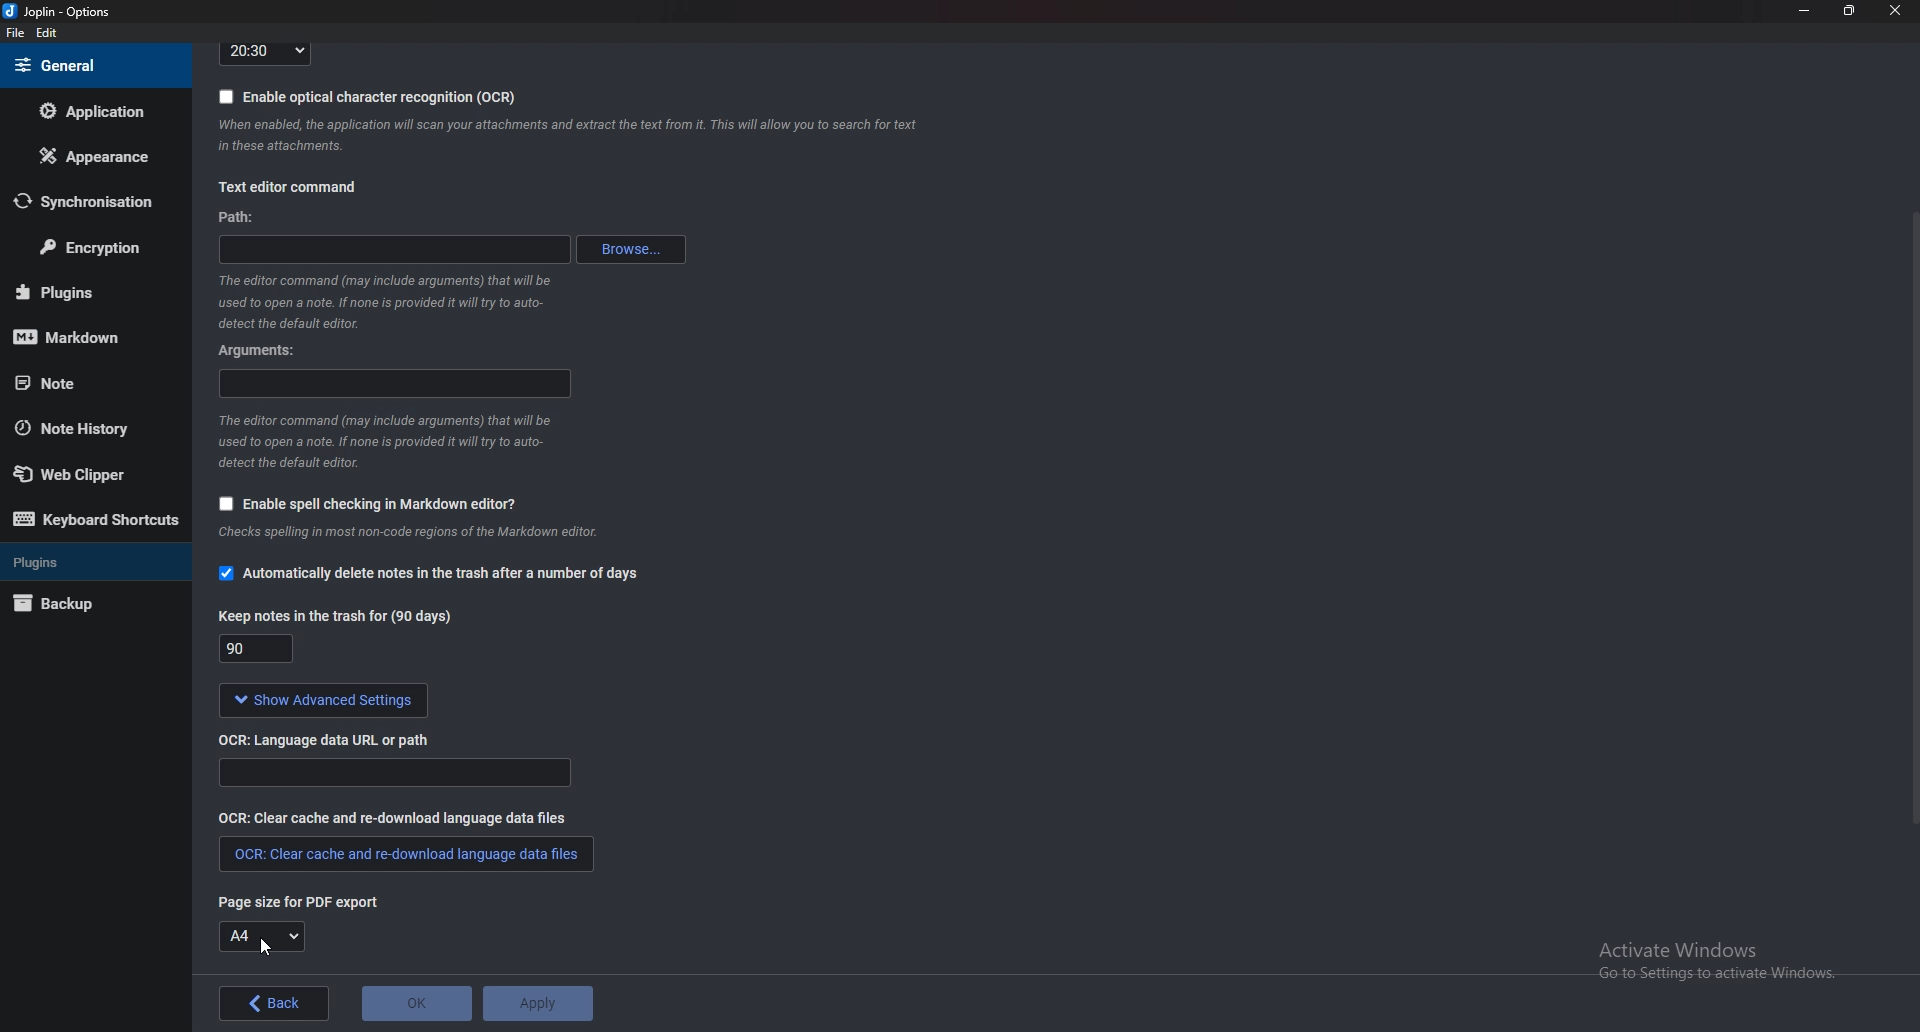 The height and width of the screenshot is (1032, 1920). What do you see at coordinates (260, 651) in the screenshot?
I see `Keep notes in the trash for` at bounding box center [260, 651].